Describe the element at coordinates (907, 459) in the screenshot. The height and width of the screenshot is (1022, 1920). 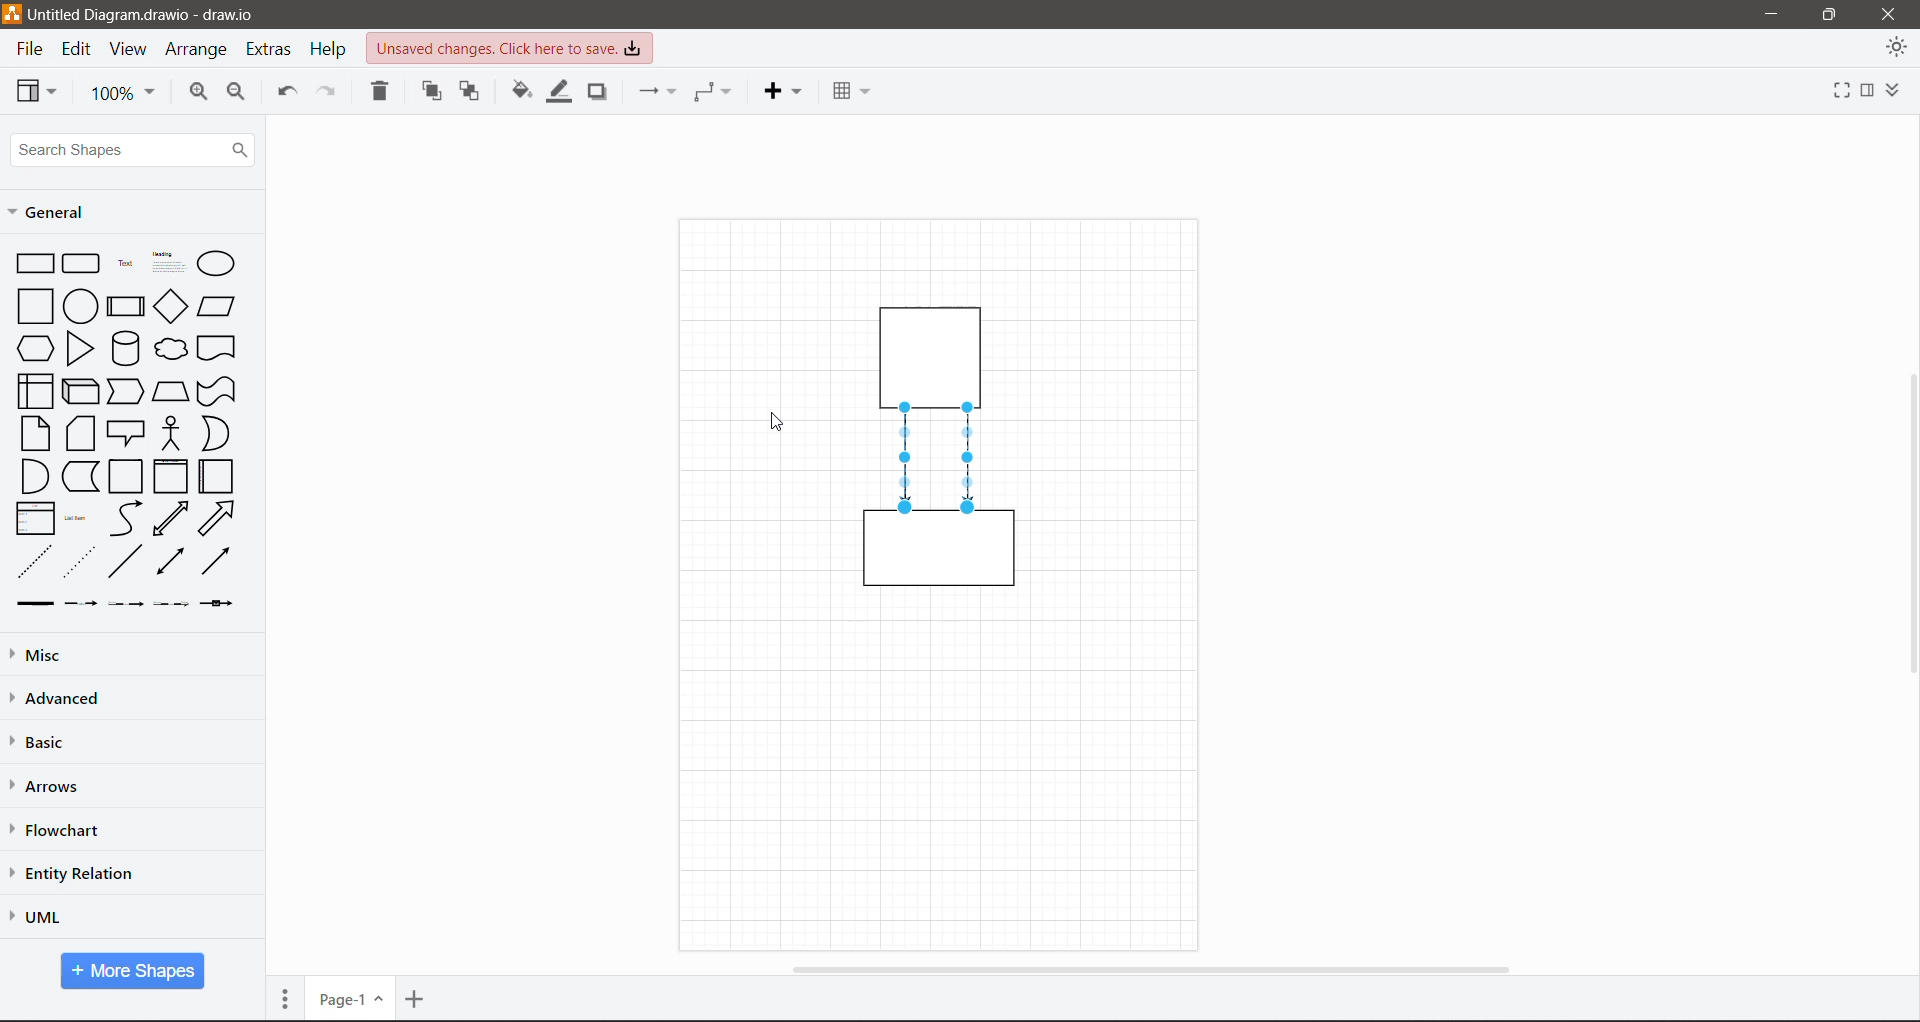
I see `Directional Connector` at that location.